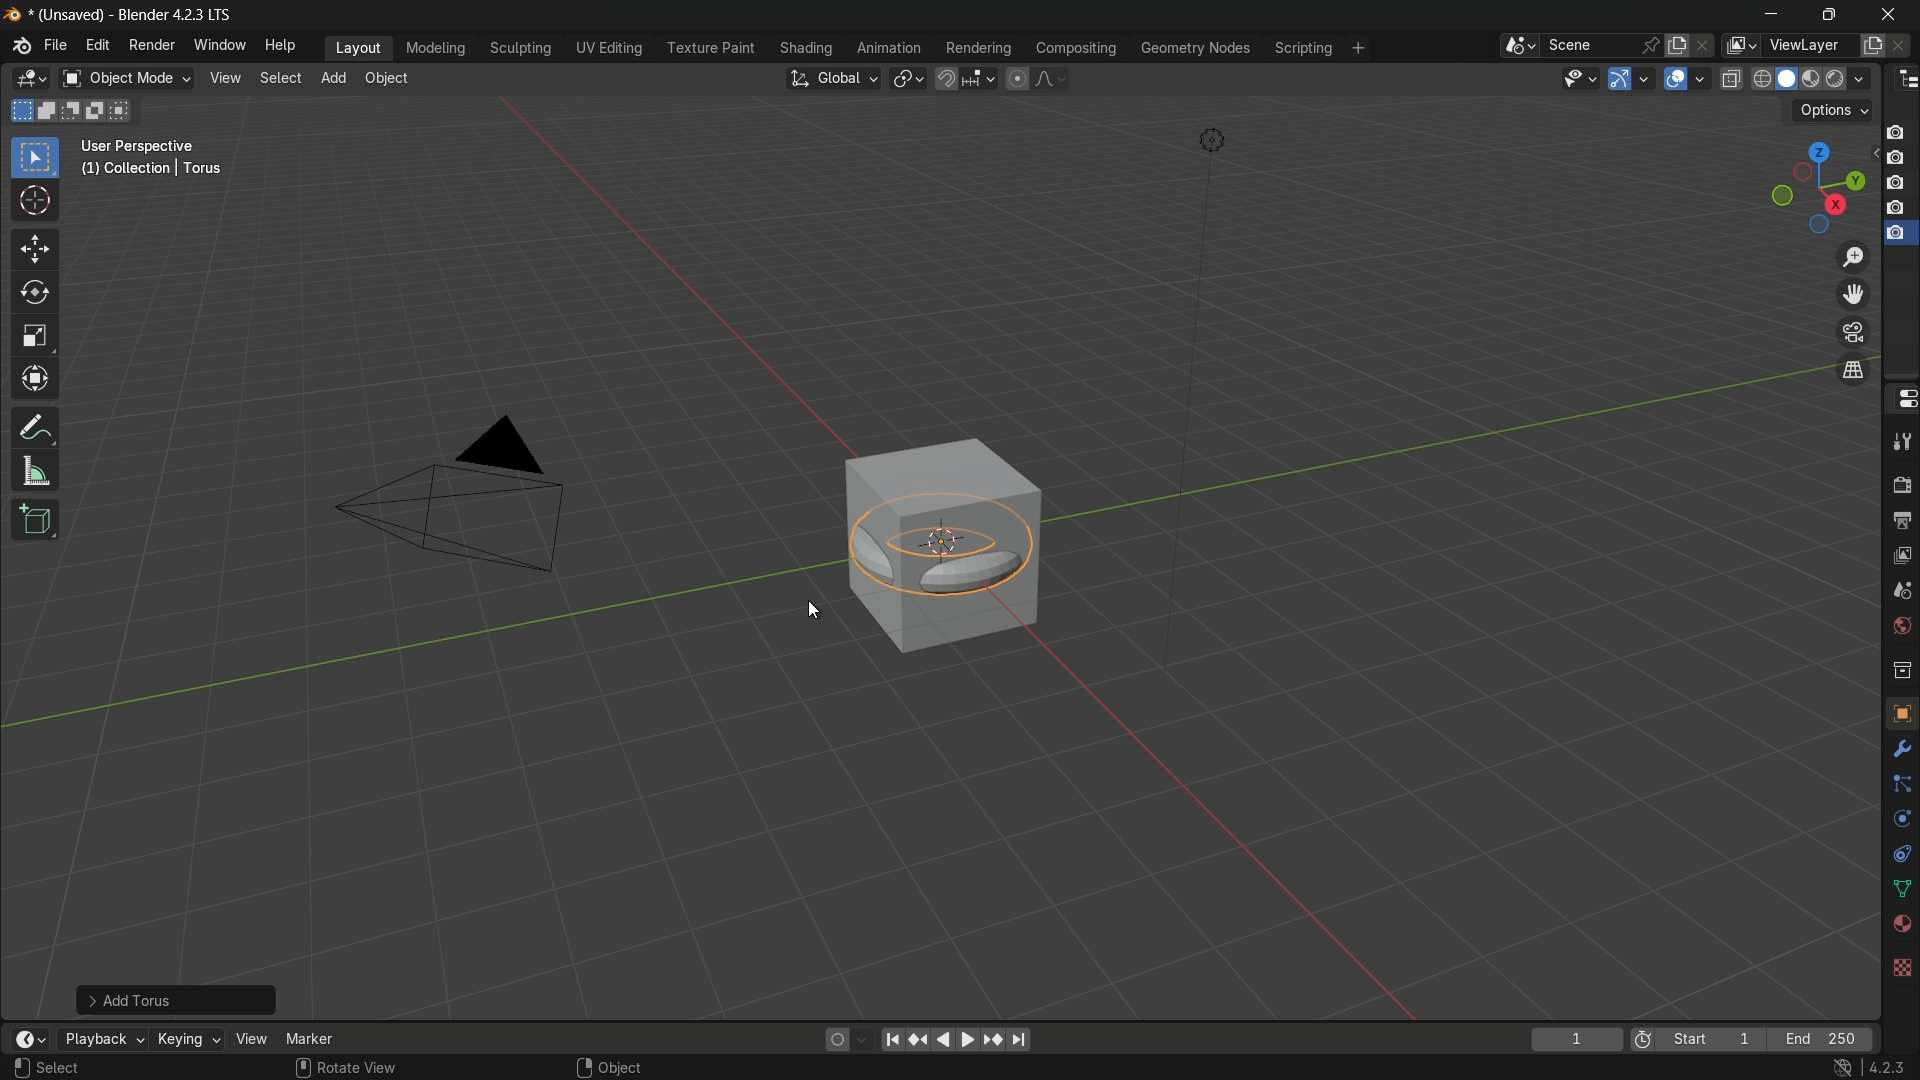 The image size is (1920, 1080). I want to click on mouse scroll, so click(302, 1067).